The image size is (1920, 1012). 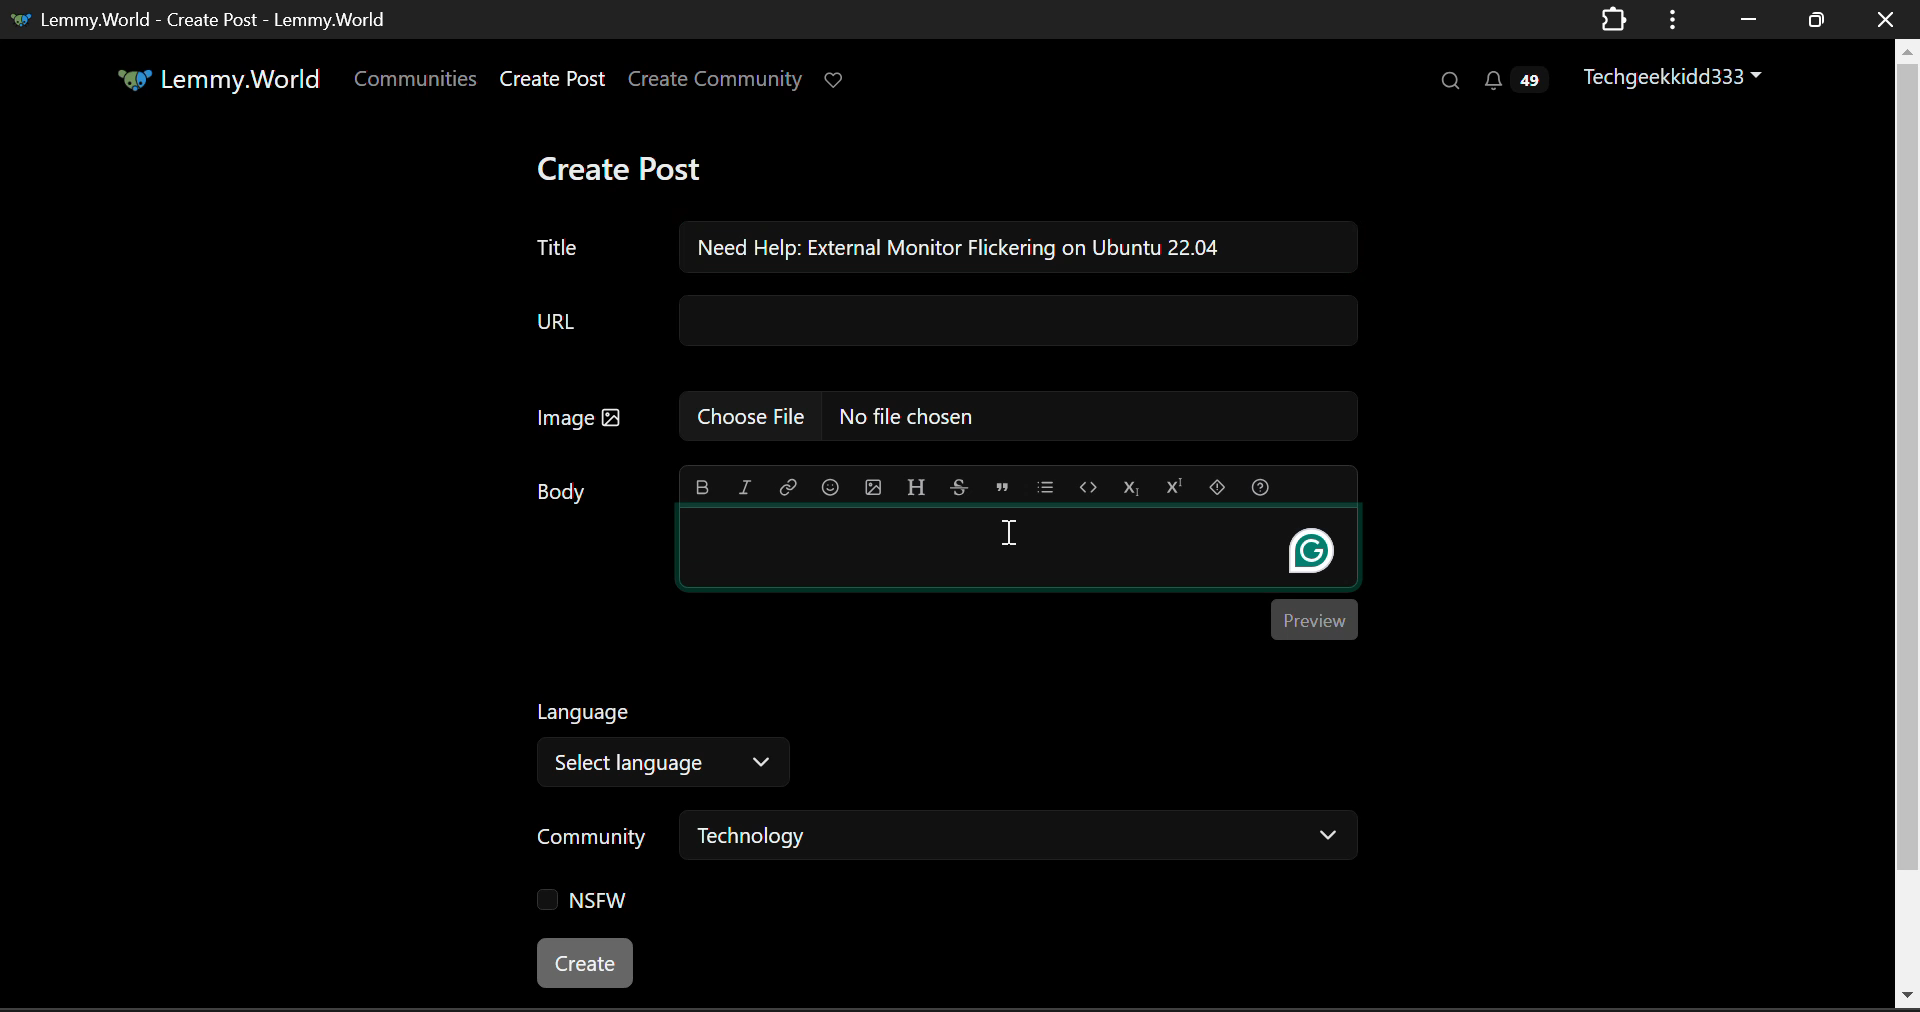 I want to click on Insert Picture, so click(x=874, y=489).